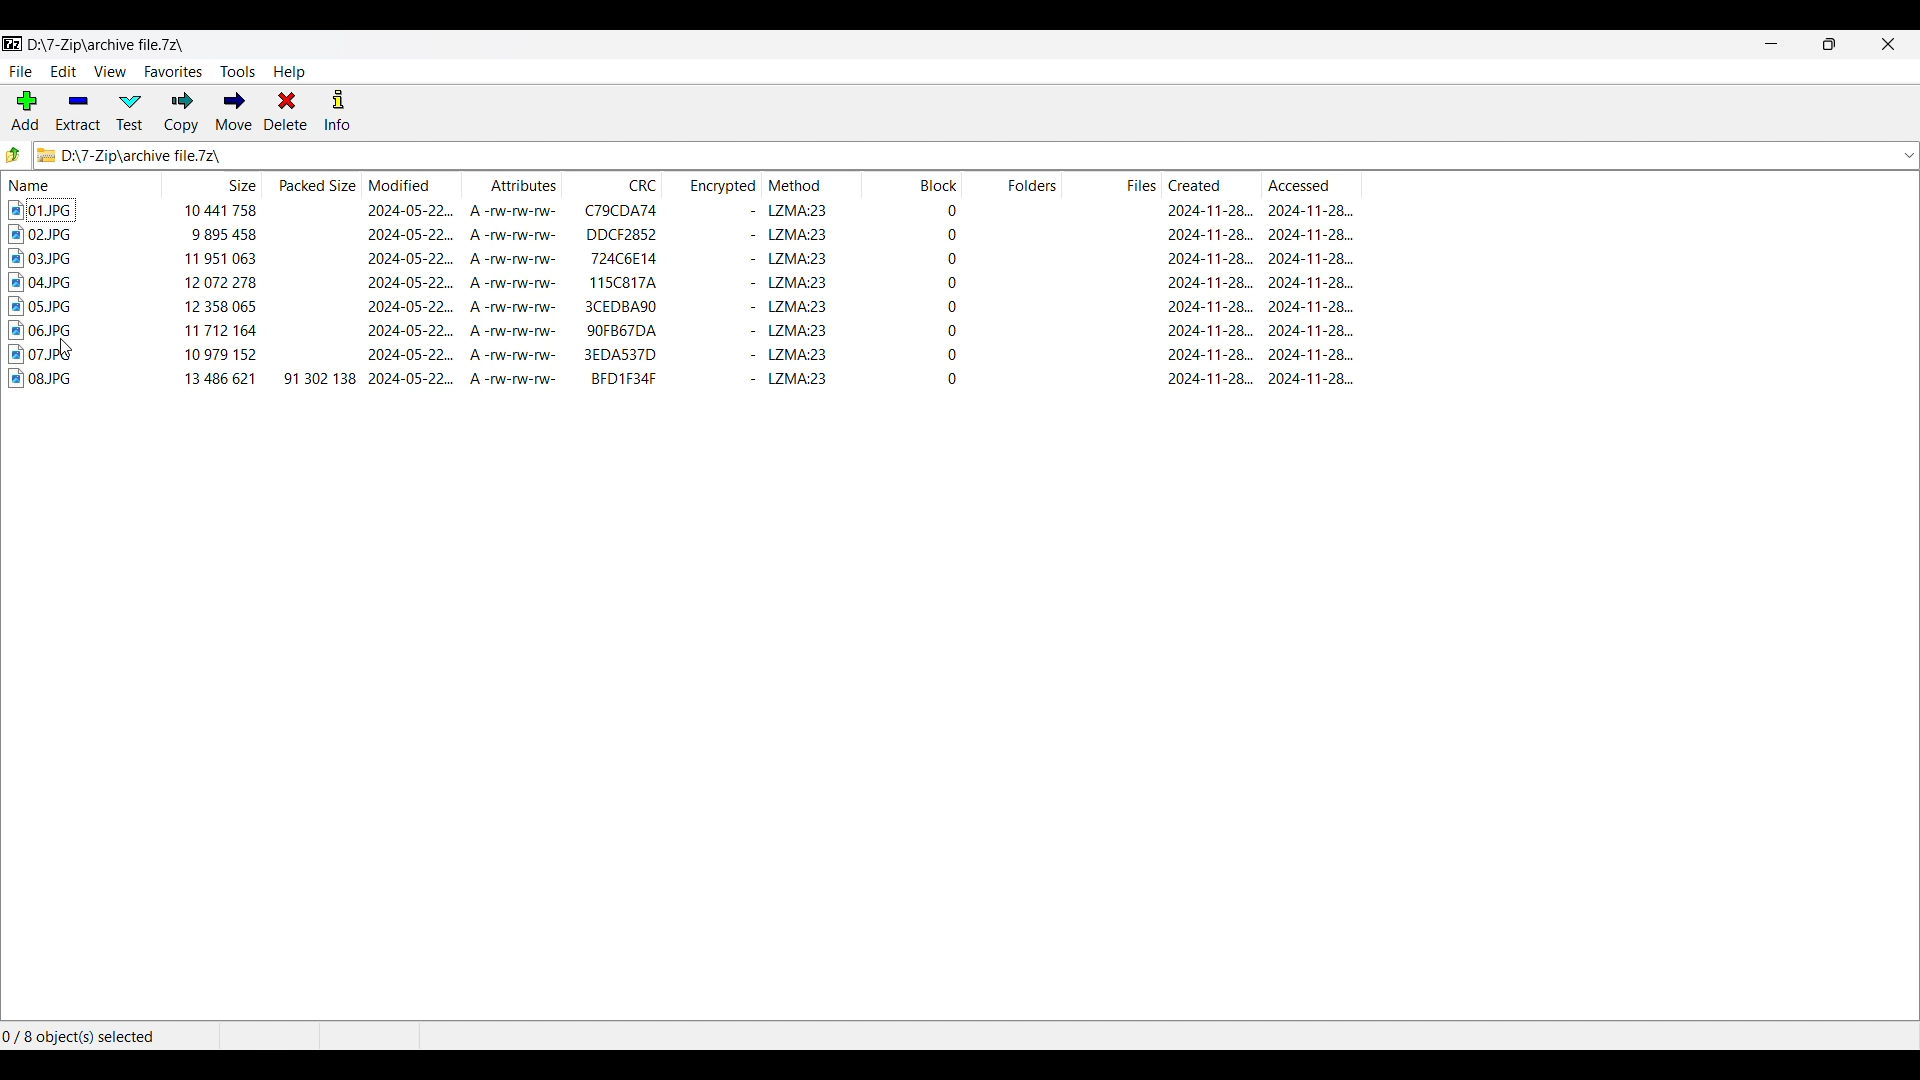  Describe the element at coordinates (311, 184) in the screenshot. I see `Packed size column` at that location.